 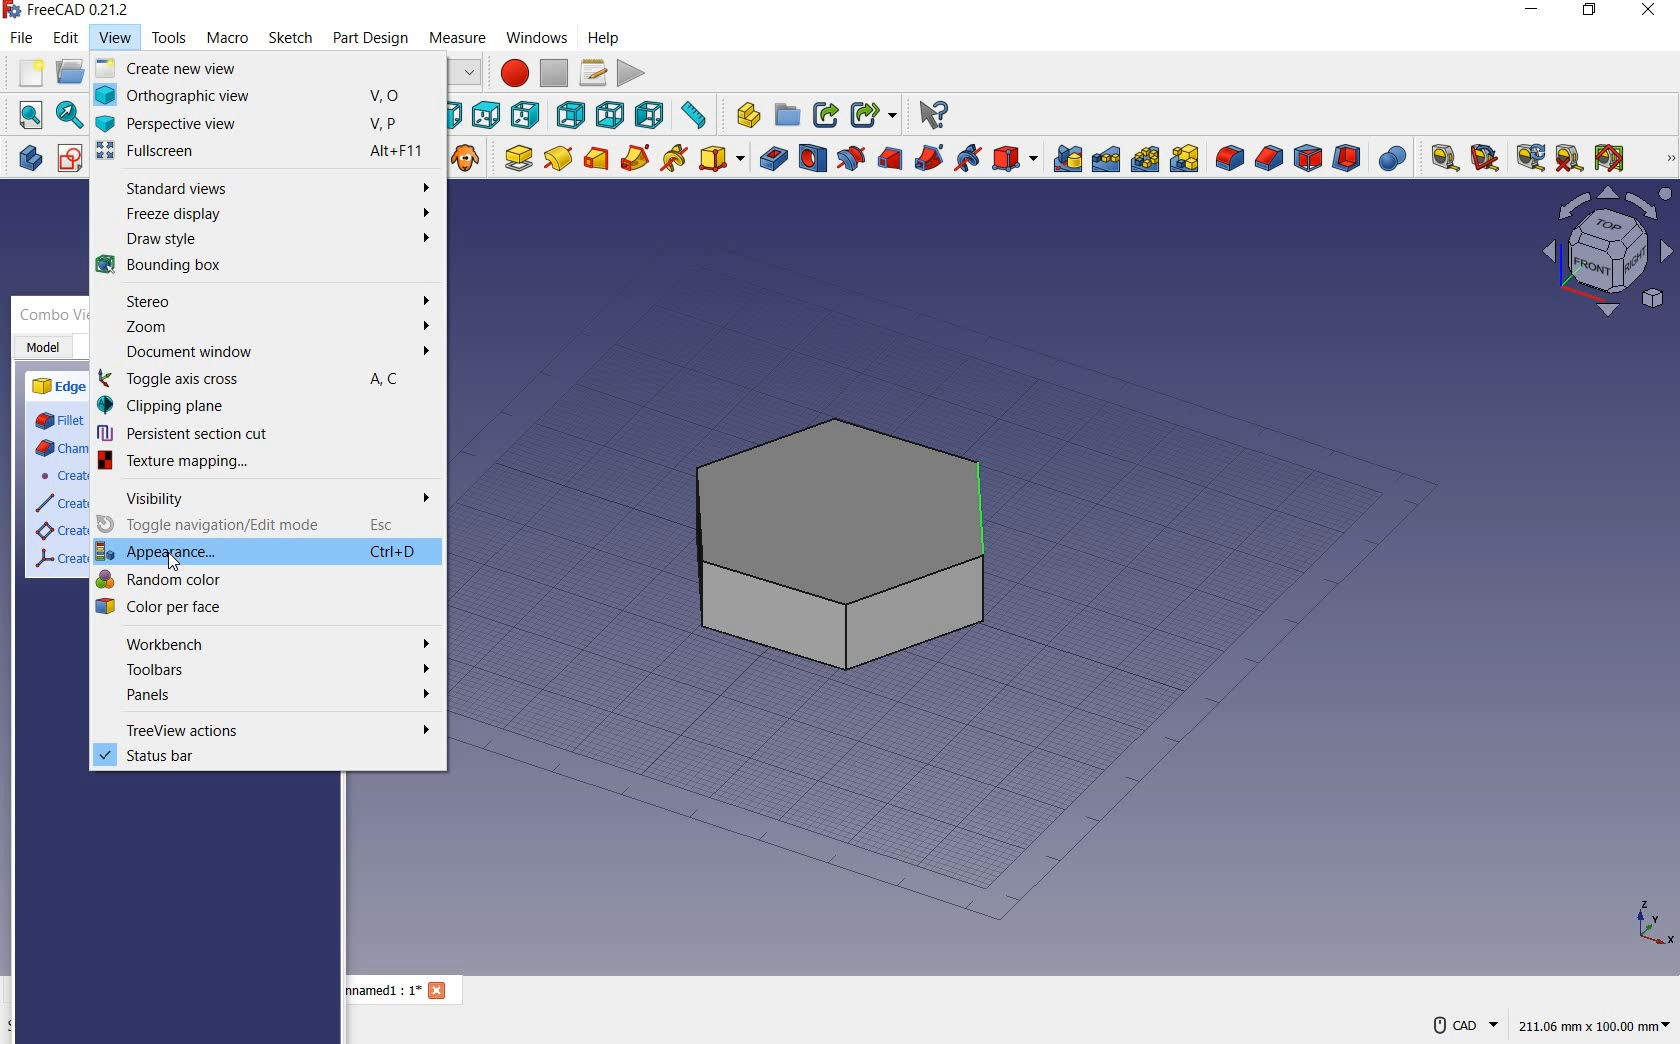 What do you see at coordinates (652, 115) in the screenshot?
I see `left` at bounding box center [652, 115].